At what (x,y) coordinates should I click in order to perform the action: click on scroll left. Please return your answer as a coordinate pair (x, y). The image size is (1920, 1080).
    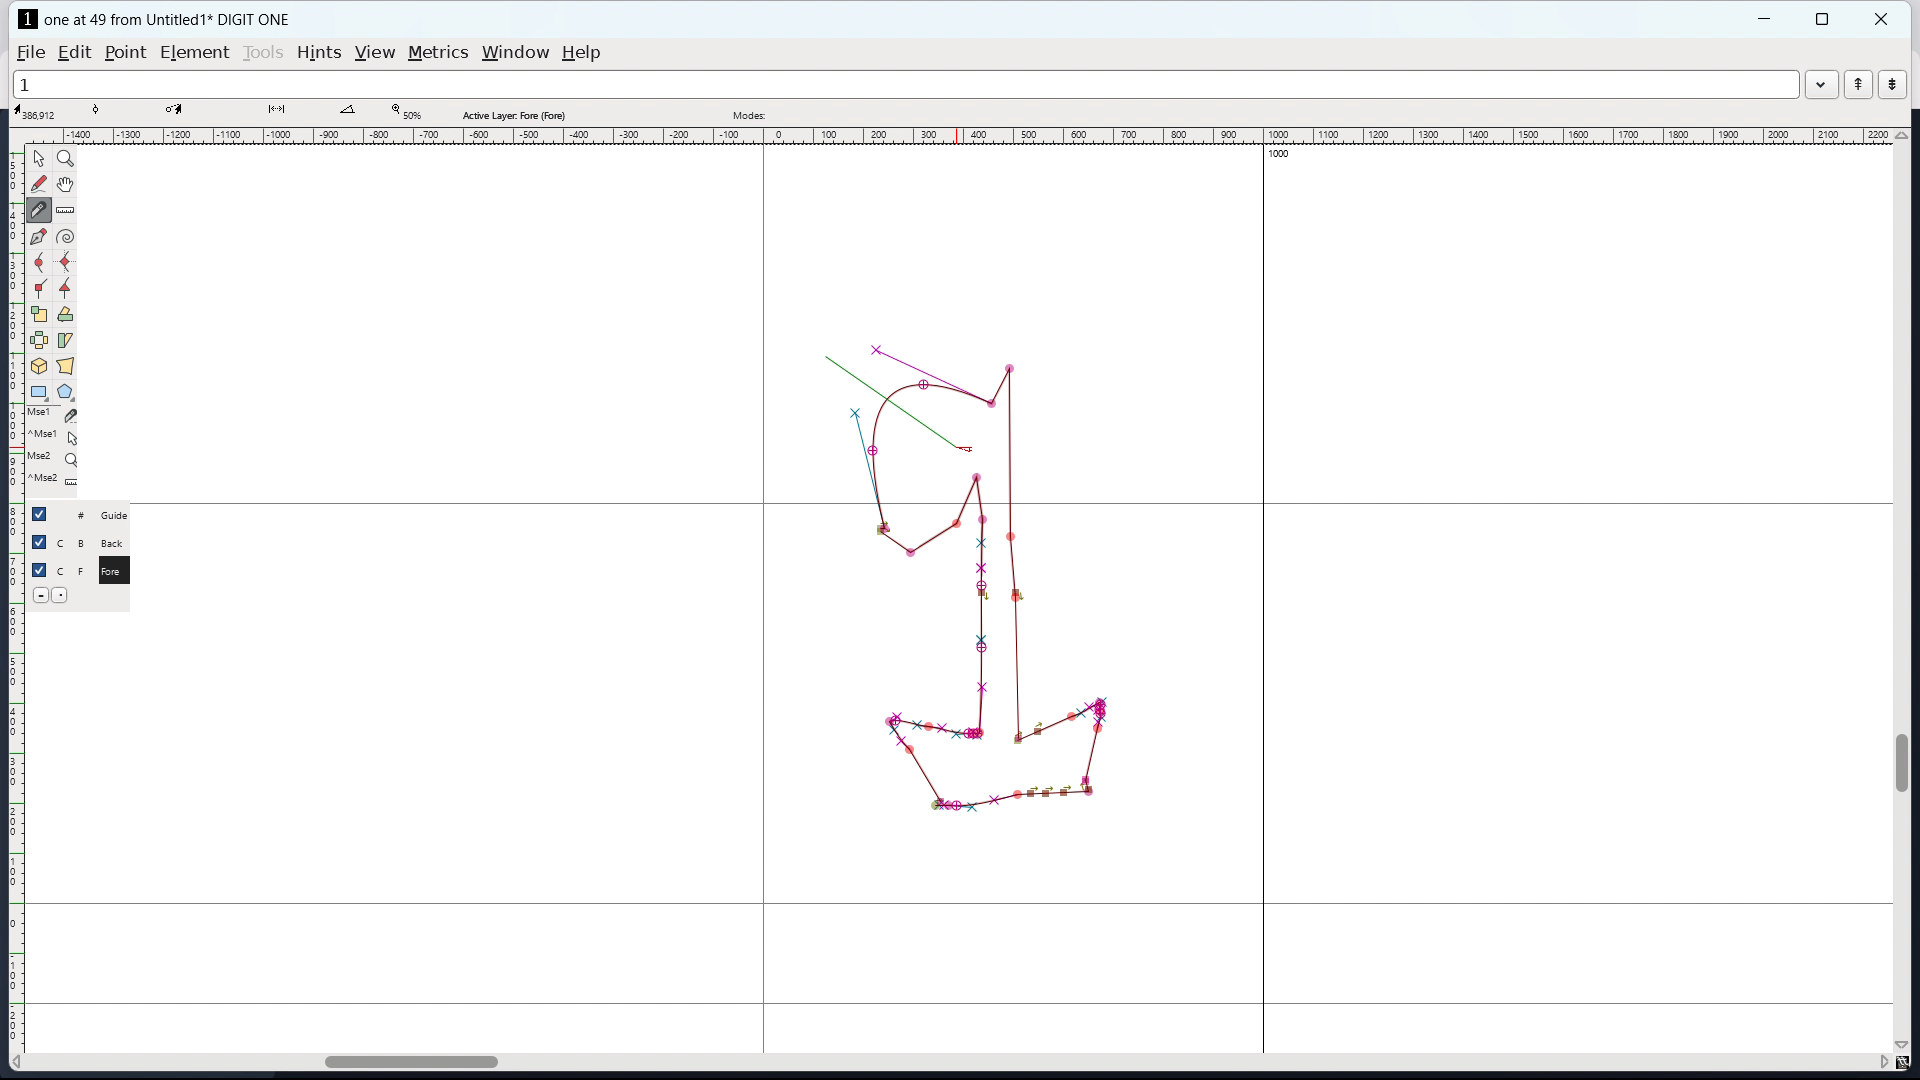
    Looking at the image, I should click on (21, 1062).